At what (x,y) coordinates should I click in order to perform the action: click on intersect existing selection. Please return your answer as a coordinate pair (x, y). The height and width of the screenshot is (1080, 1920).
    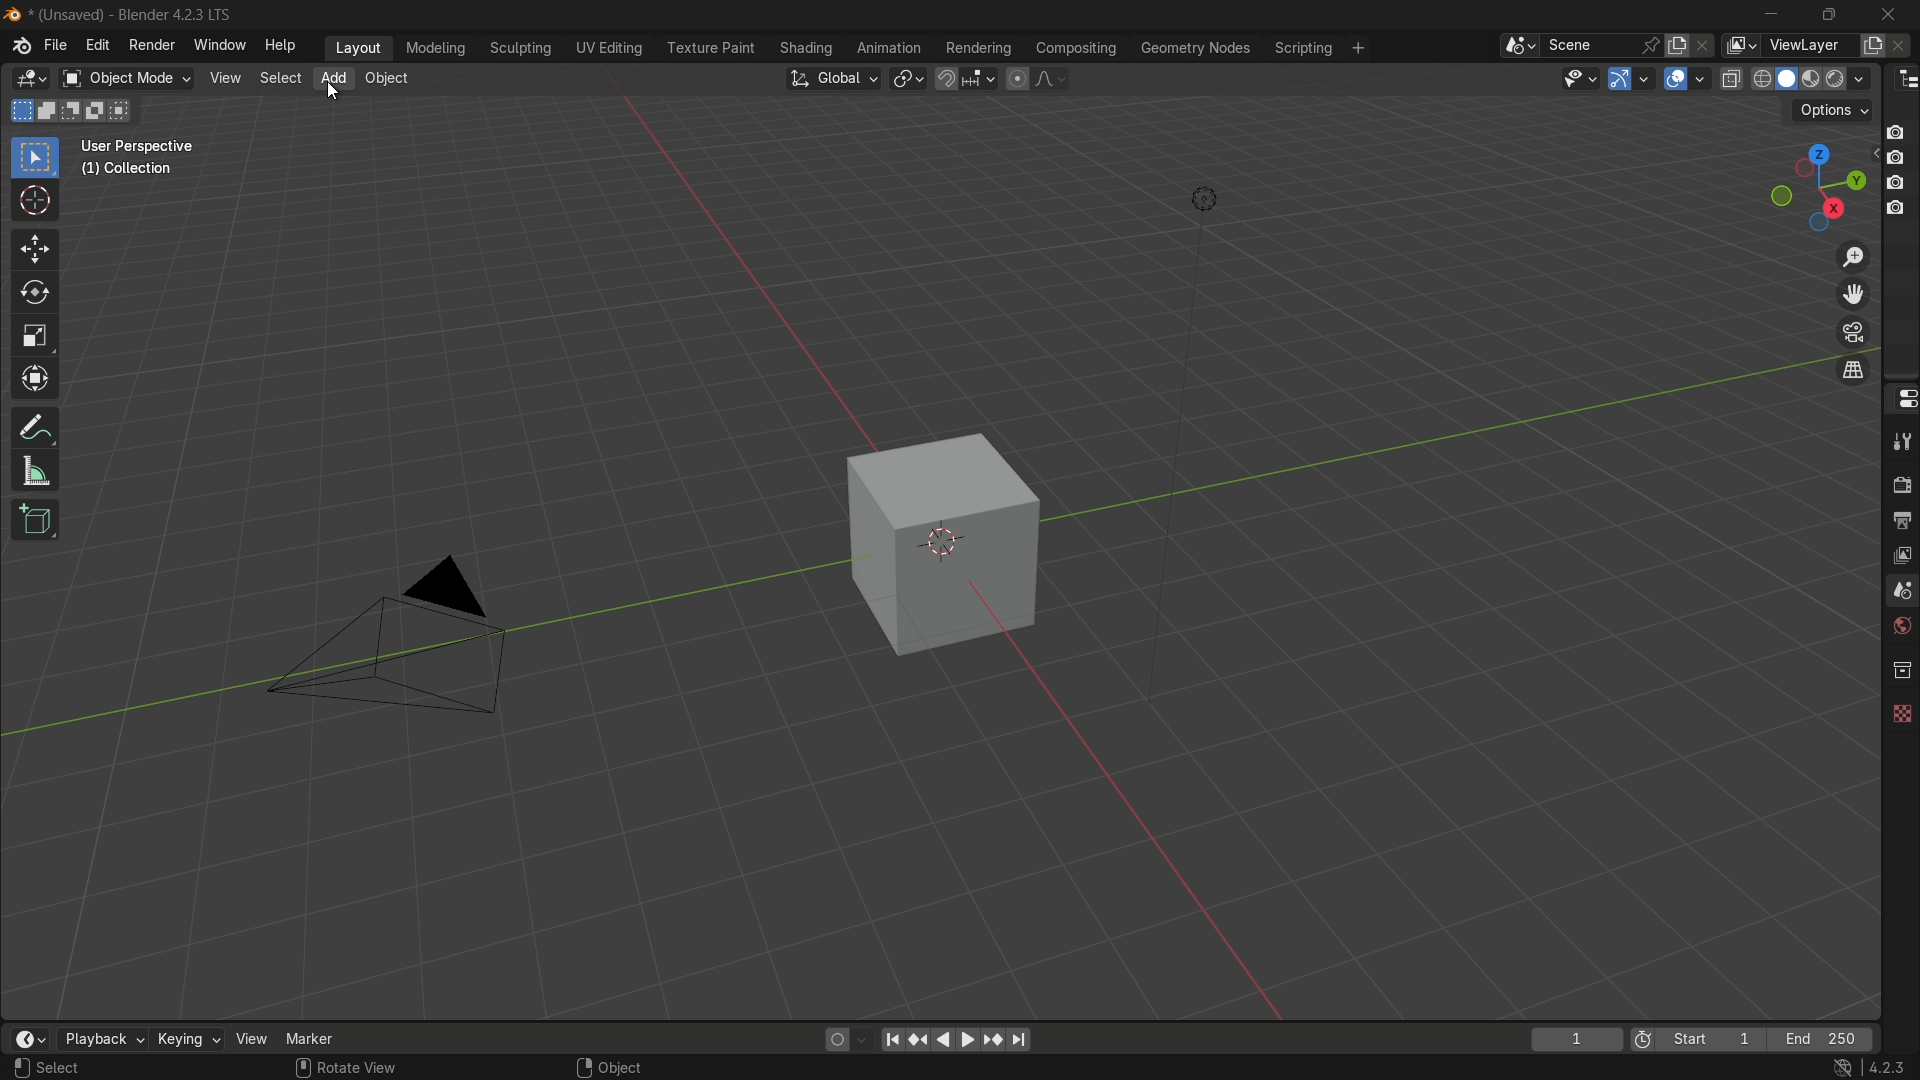
    Looking at the image, I should click on (127, 109).